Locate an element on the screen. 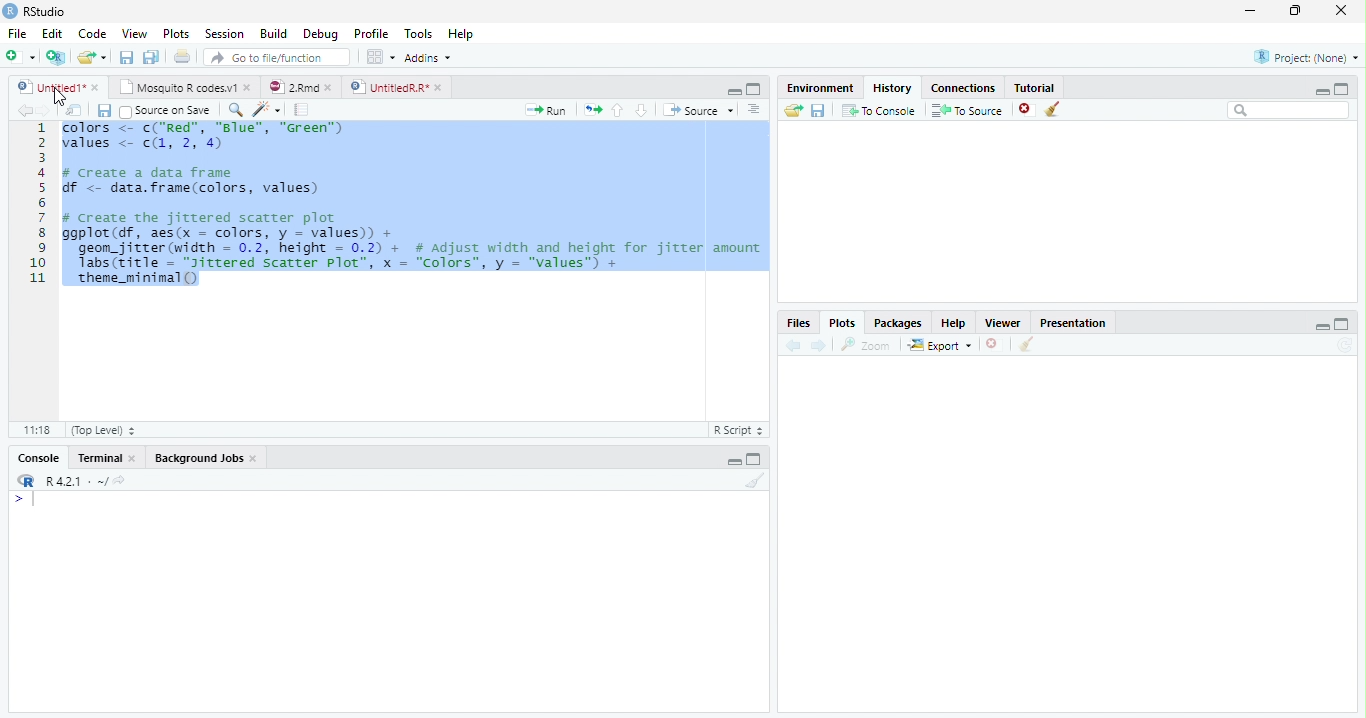 The width and height of the screenshot is (1366, 718). R is located at coordinates (25, 481).